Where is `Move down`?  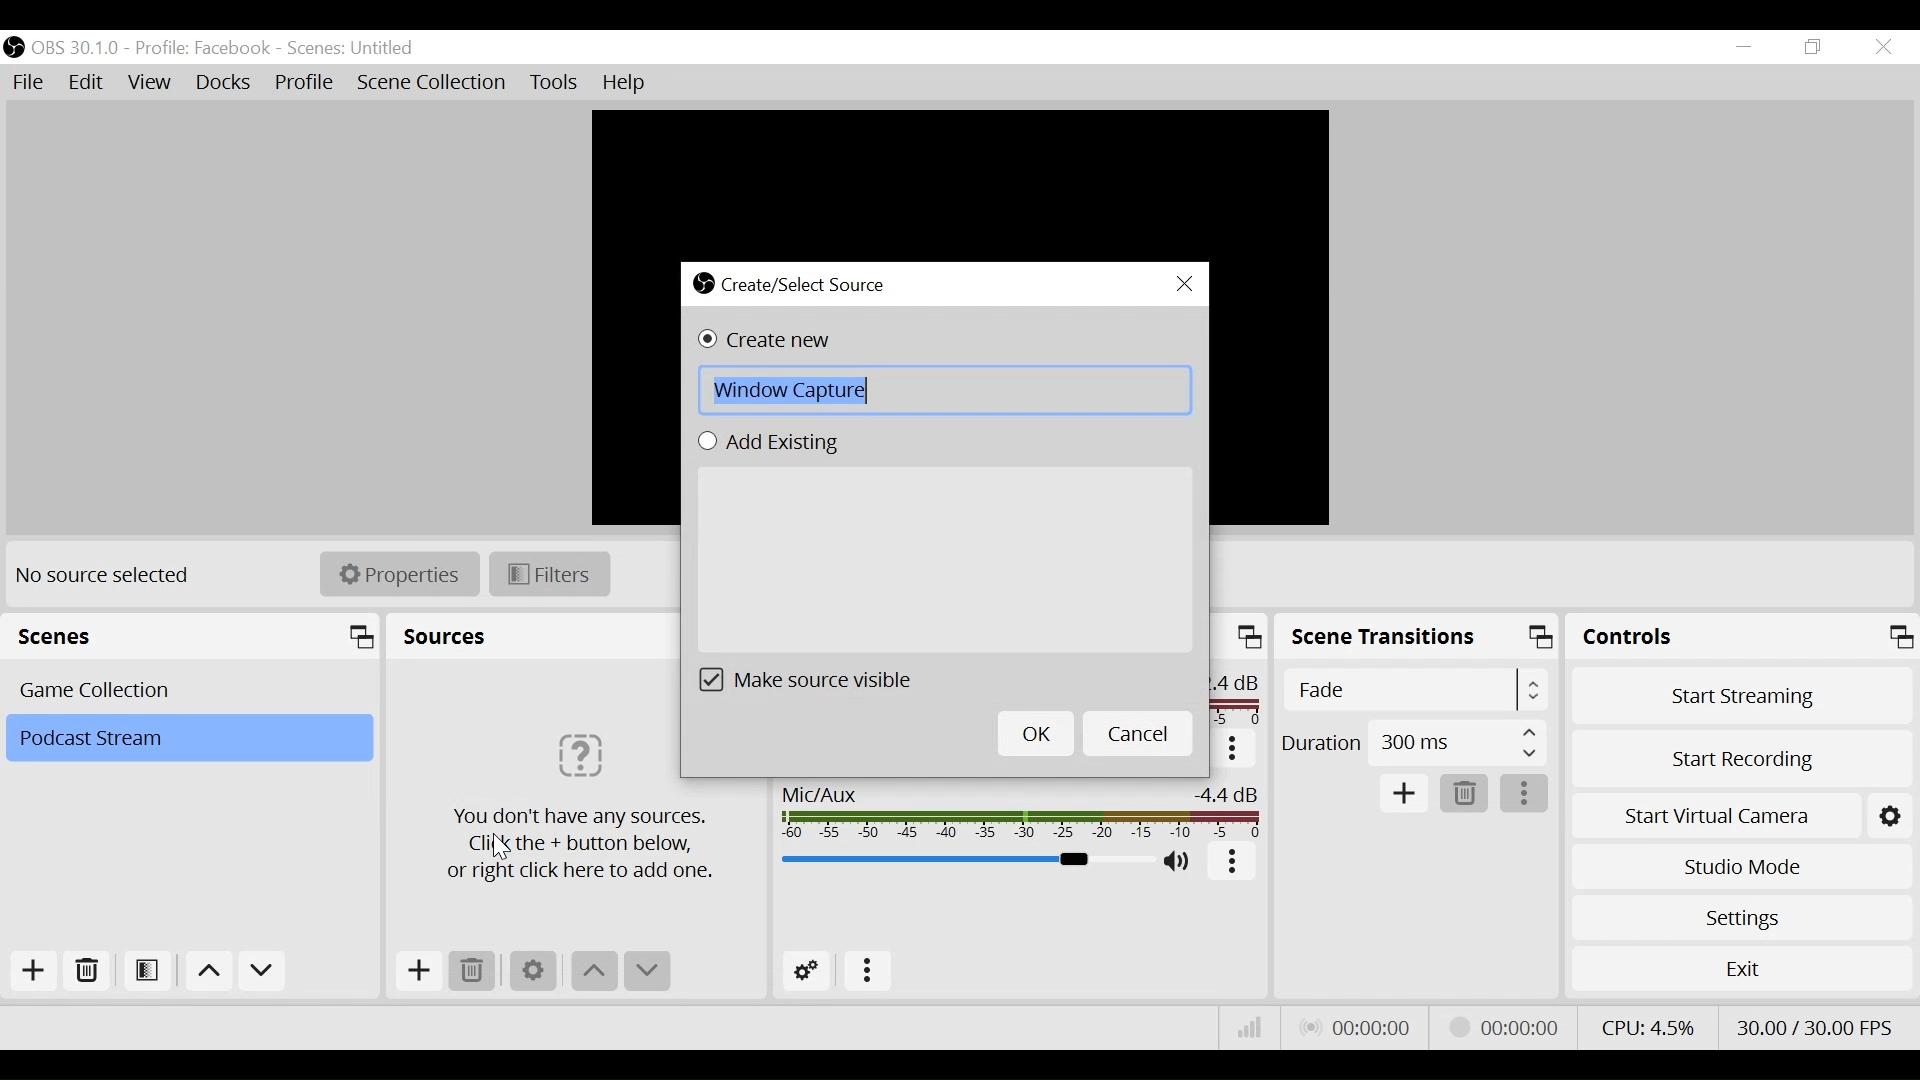 Move down is located at coordinates (260, 974).